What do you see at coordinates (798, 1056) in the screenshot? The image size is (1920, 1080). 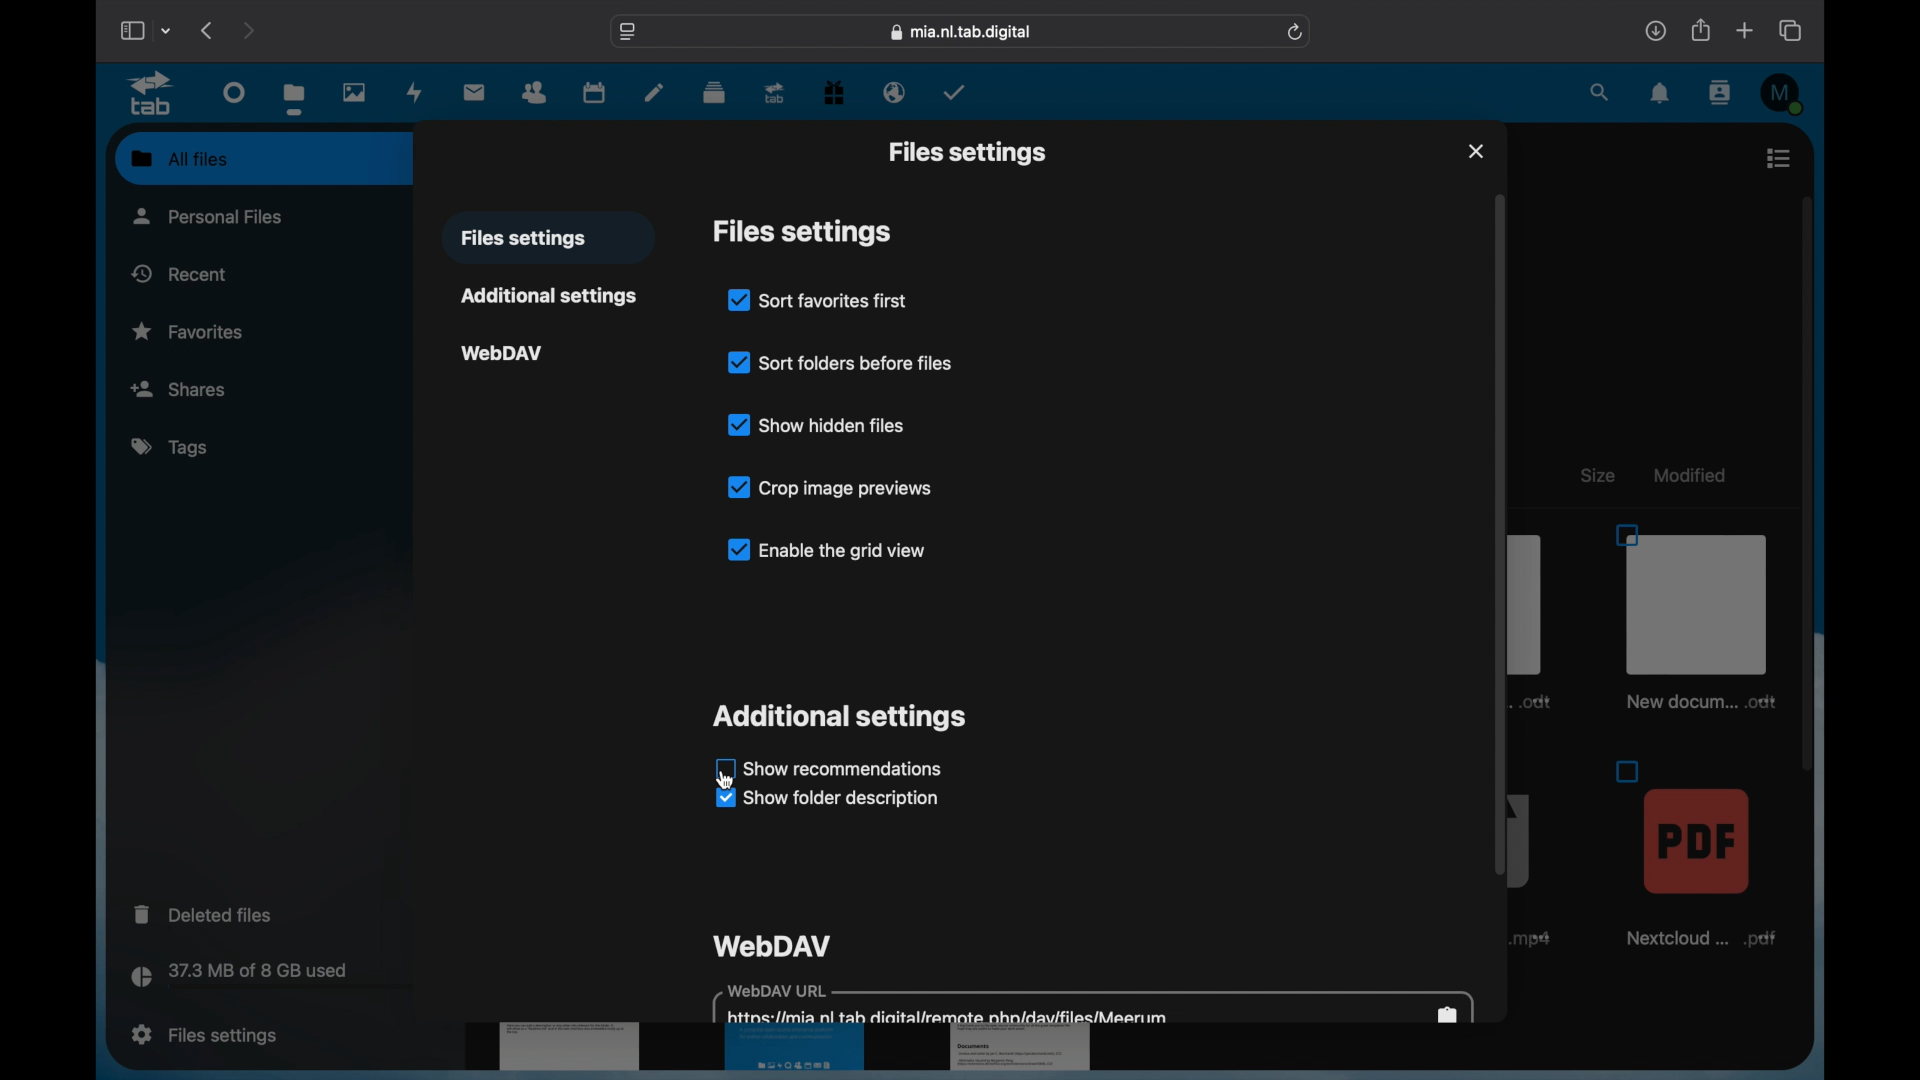 I see `document` at bounding box center [798, 1056].